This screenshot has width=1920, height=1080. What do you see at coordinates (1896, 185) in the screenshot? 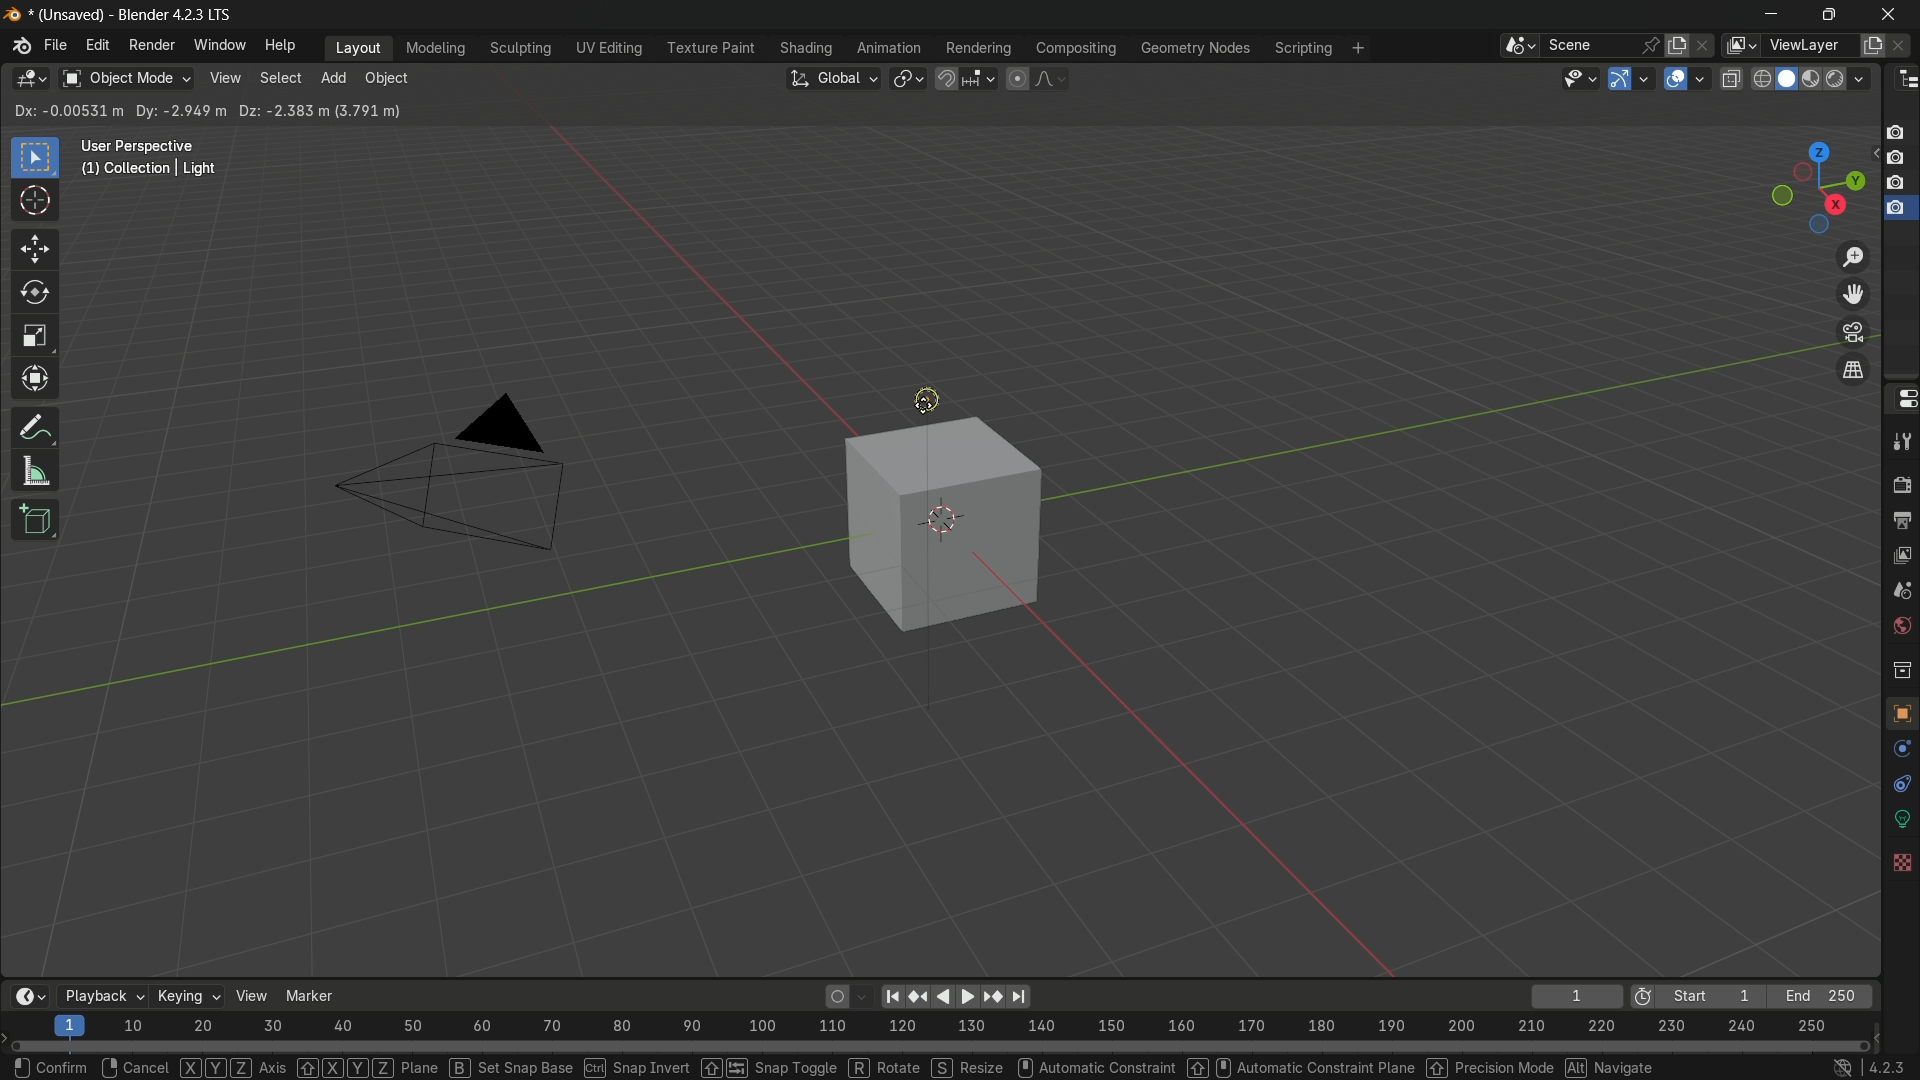
I see `capture` at bounding box center [1896, 185].